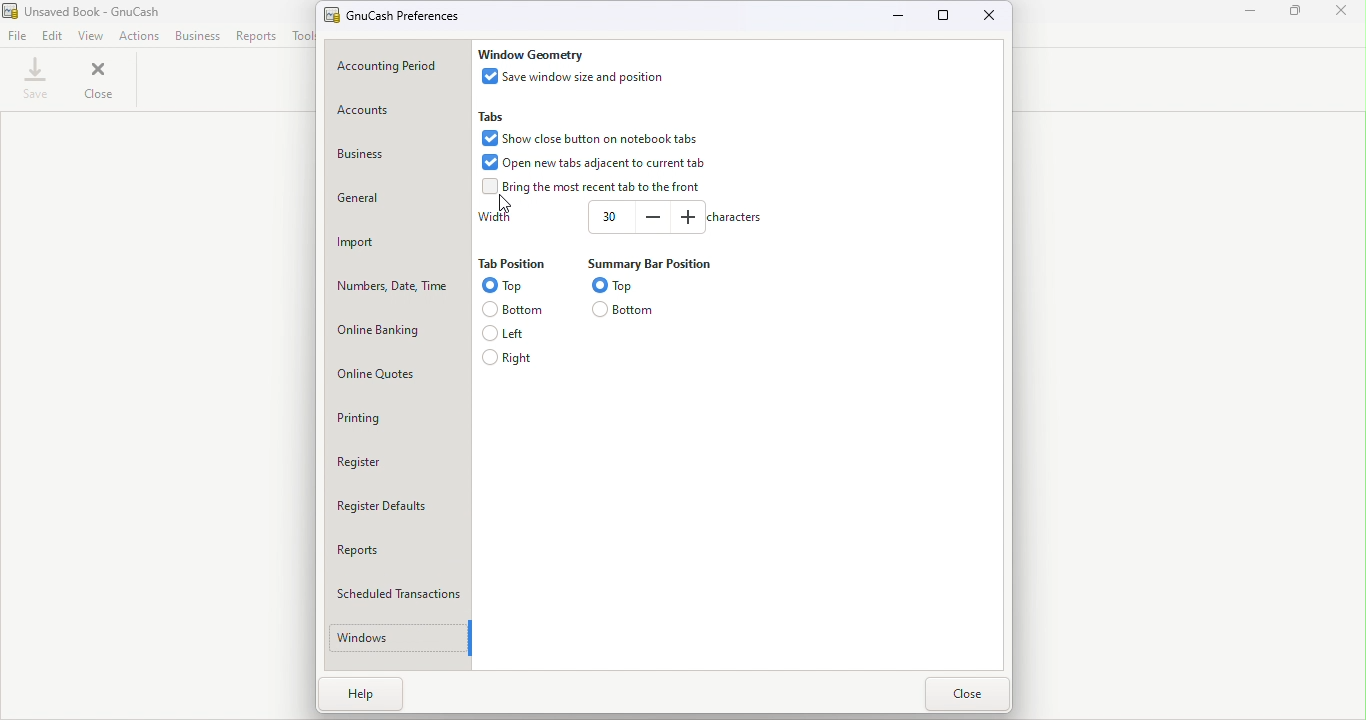 The image size is (1366, 720). What do you see at coordinates (617, 284) in the screenshot?
I see `Top` at bounding box center [617, 284].